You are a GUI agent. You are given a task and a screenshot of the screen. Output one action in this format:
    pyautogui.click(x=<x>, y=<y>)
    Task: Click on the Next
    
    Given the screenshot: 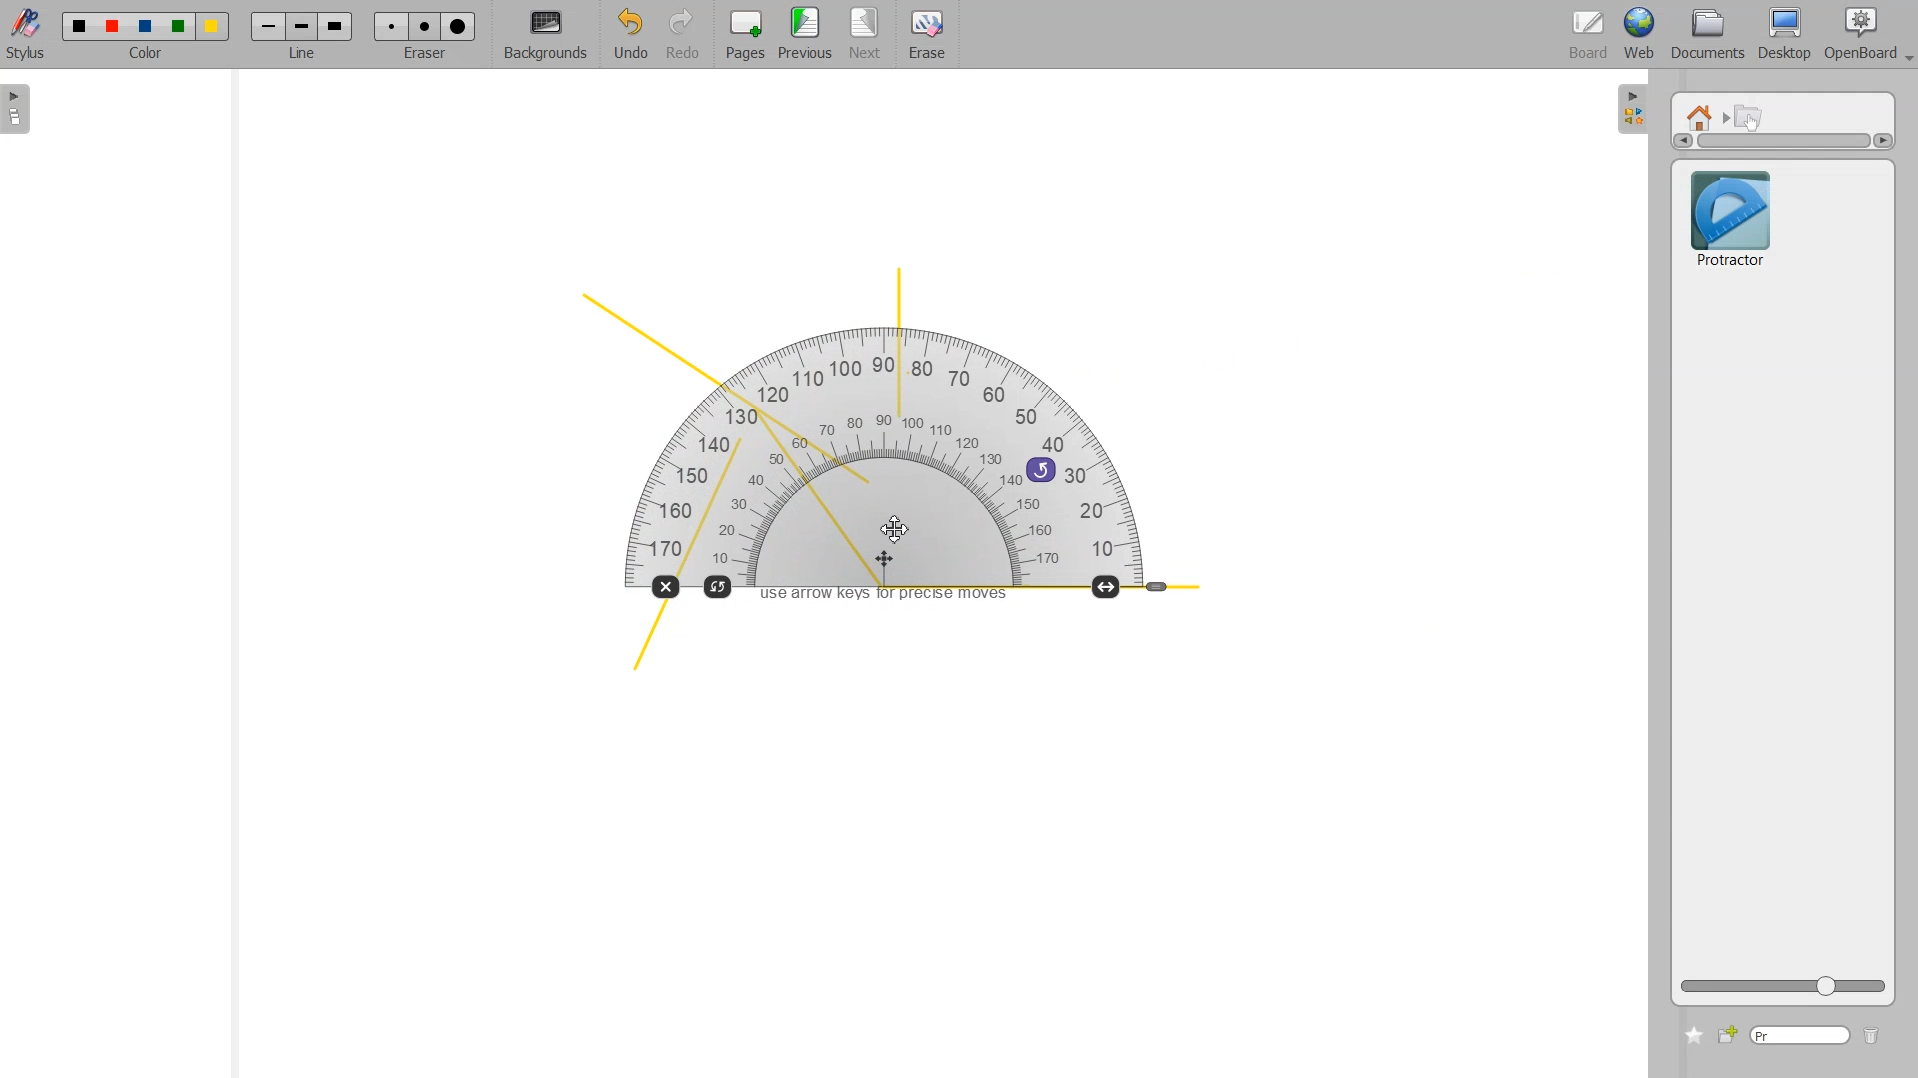 What is the action you would take?
    pyautogui.click(x=867, y=35)
    